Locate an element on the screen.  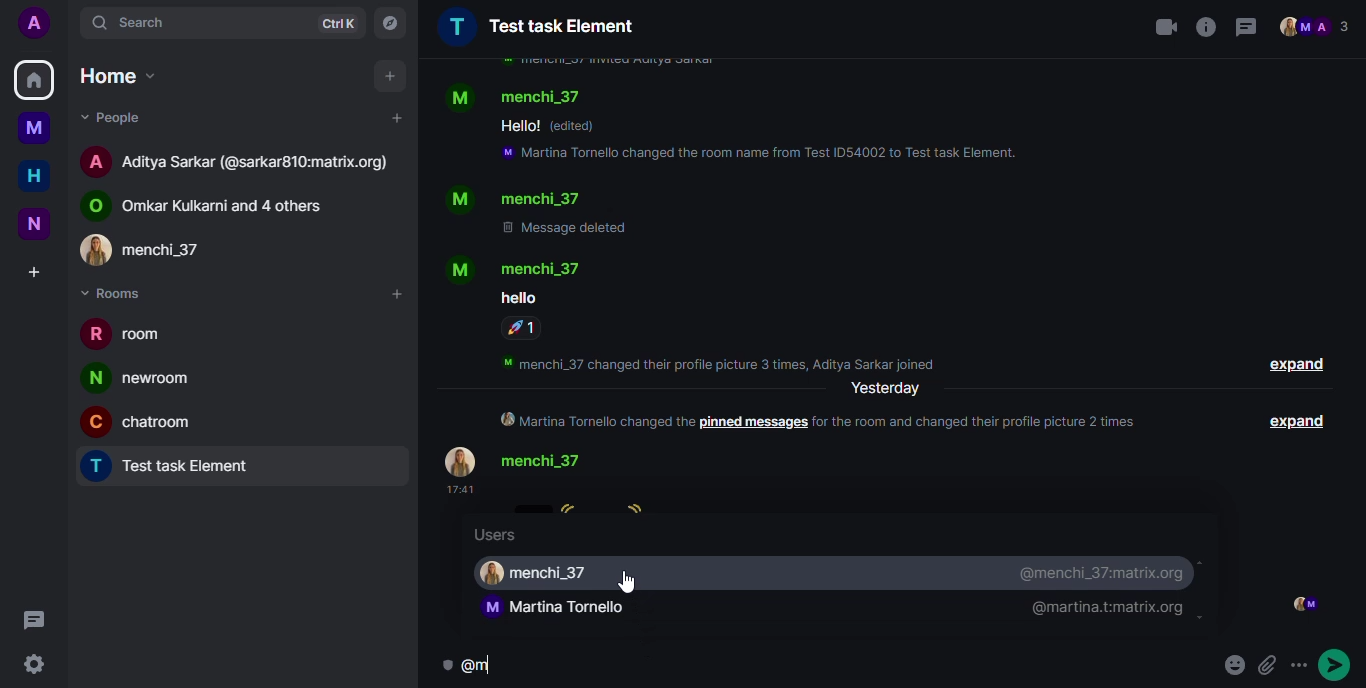
attach is located at coordinates (1303, 660).